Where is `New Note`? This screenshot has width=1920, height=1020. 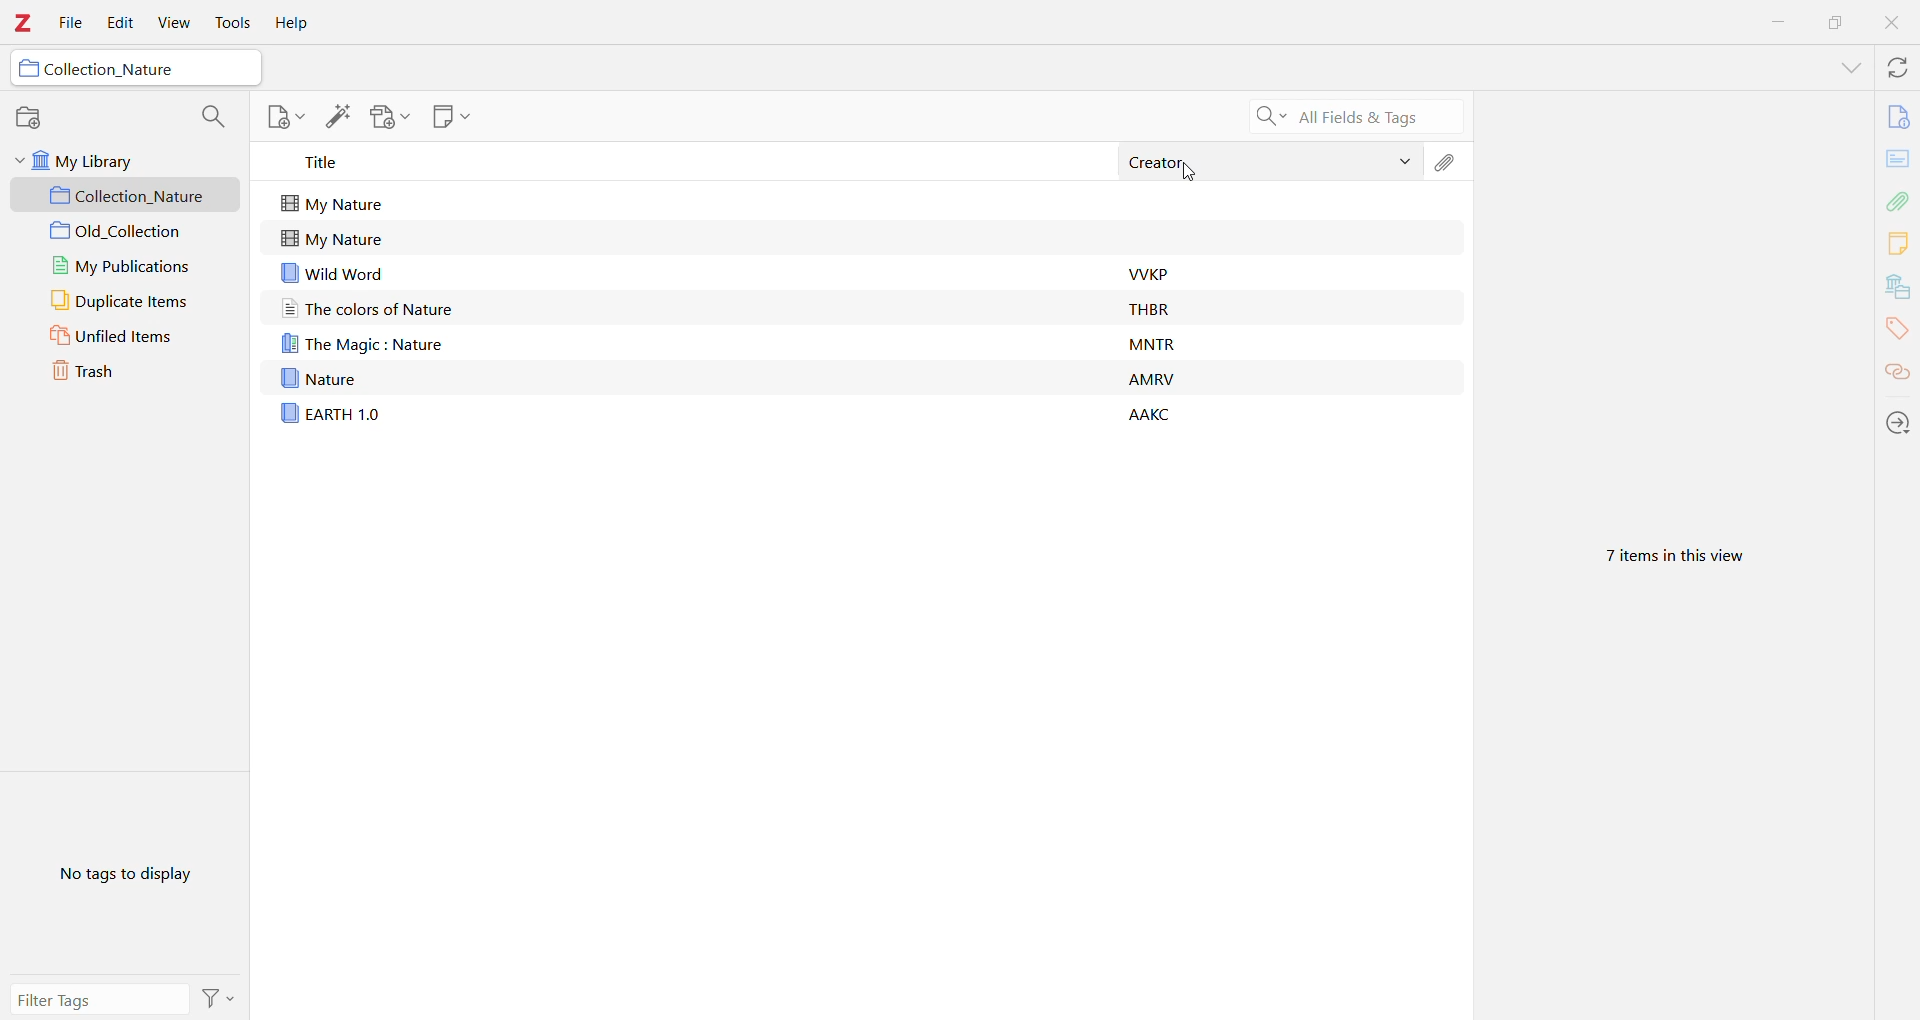
New Note is located at coordinates (453, 117).